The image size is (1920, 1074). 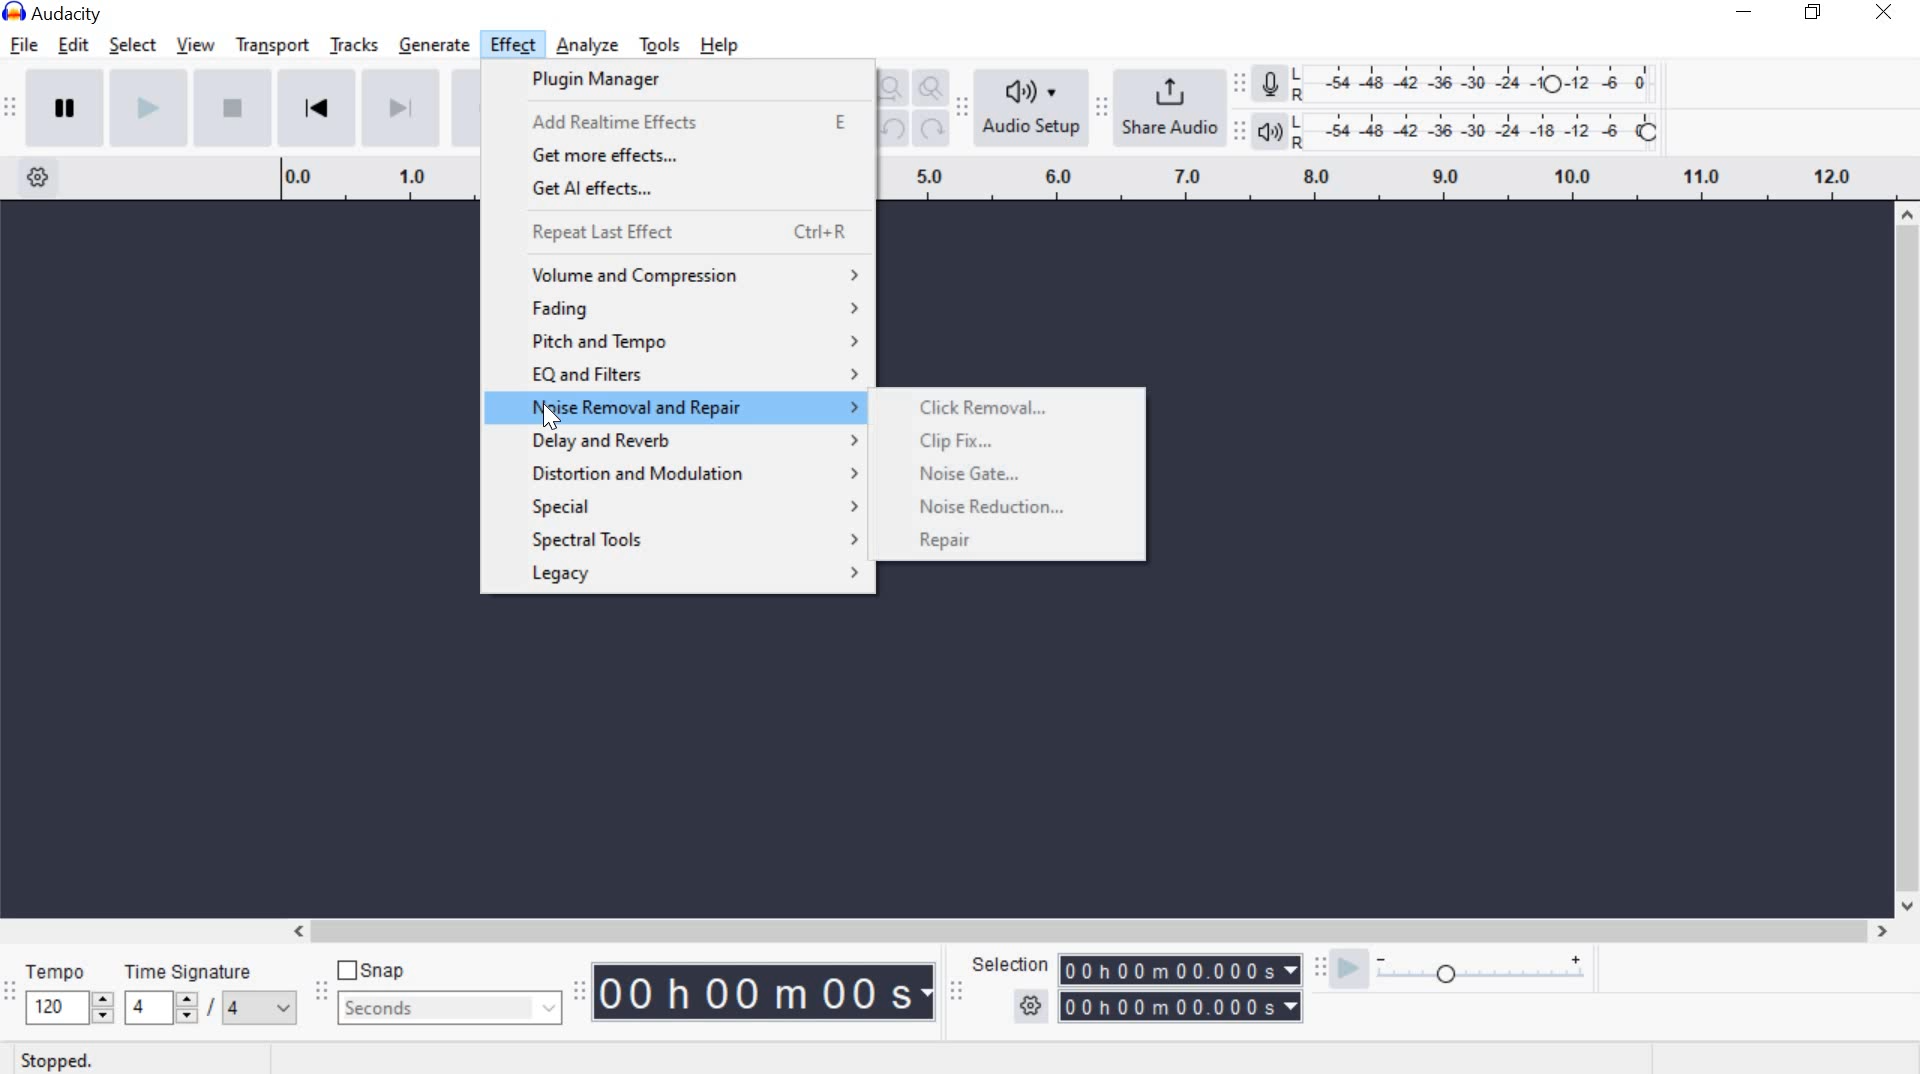 What do you see at coordinates (661, 44) in the screenshot?
I see `tools` at bounding box center [661, 44].